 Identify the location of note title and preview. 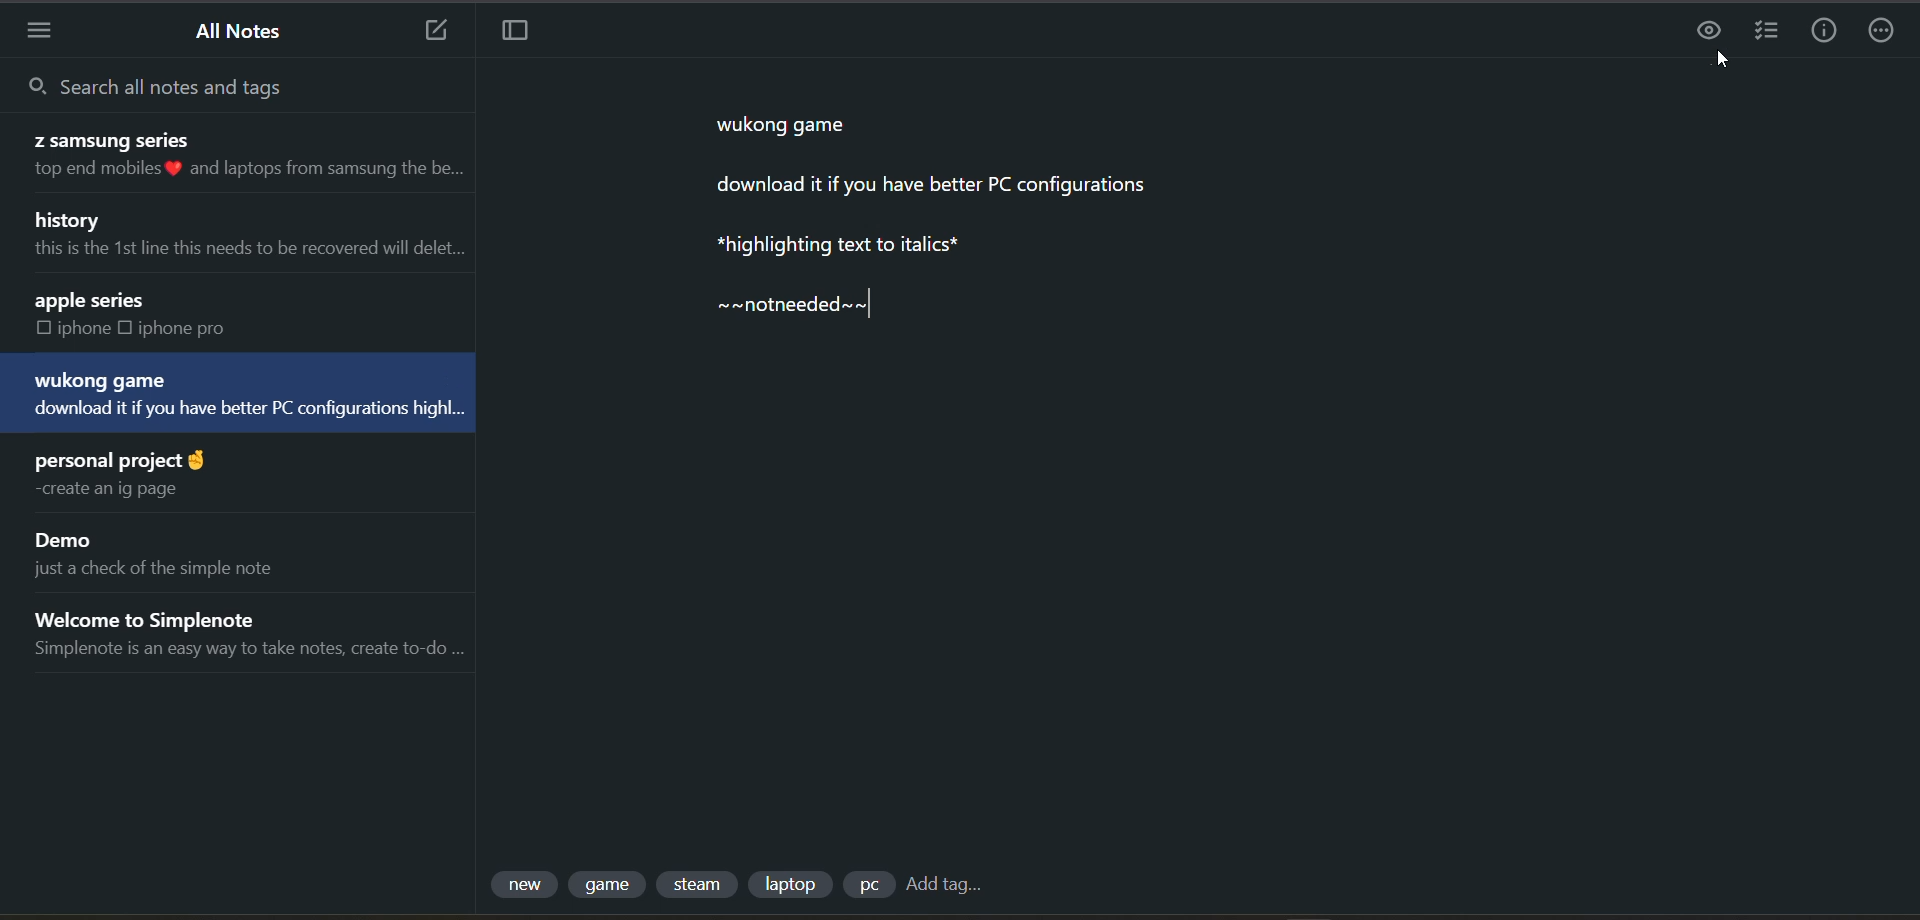
(250, 637).